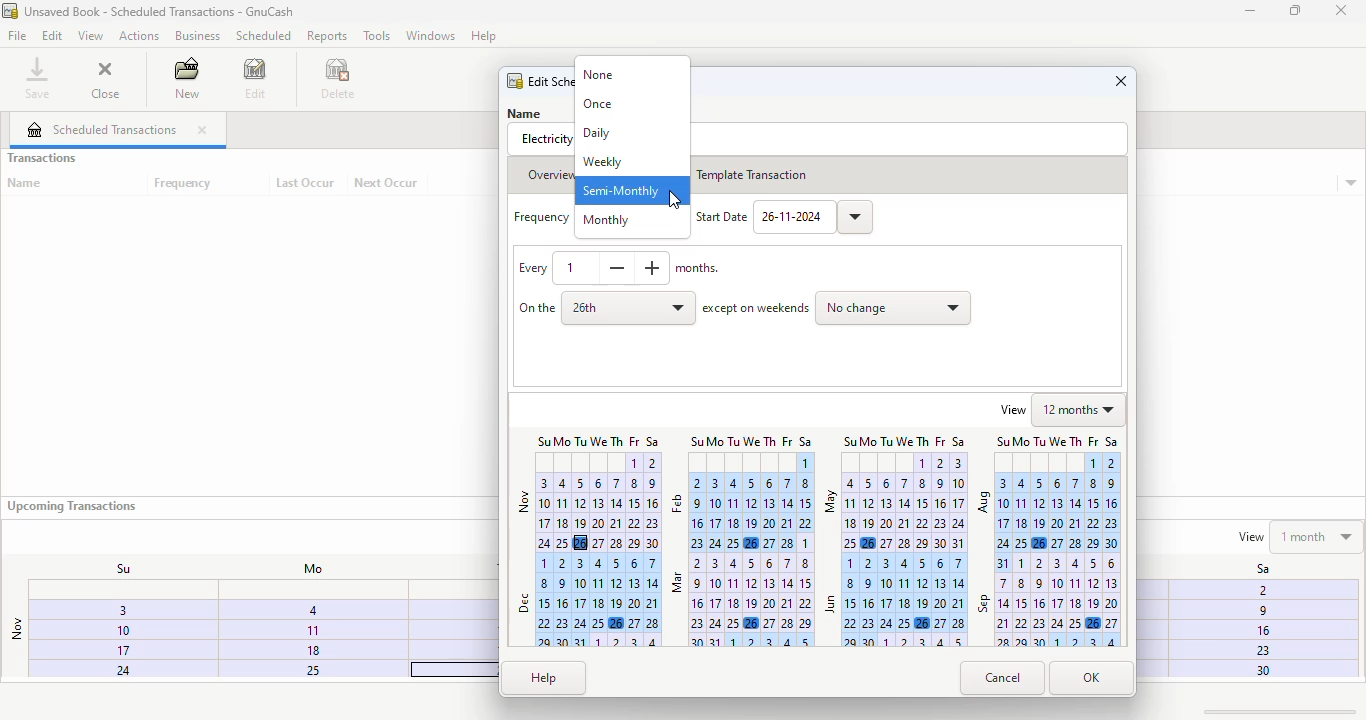 Image resolution: width=1366 pixels, height=720 pixels. I want to click on edit, so click(53, 36).